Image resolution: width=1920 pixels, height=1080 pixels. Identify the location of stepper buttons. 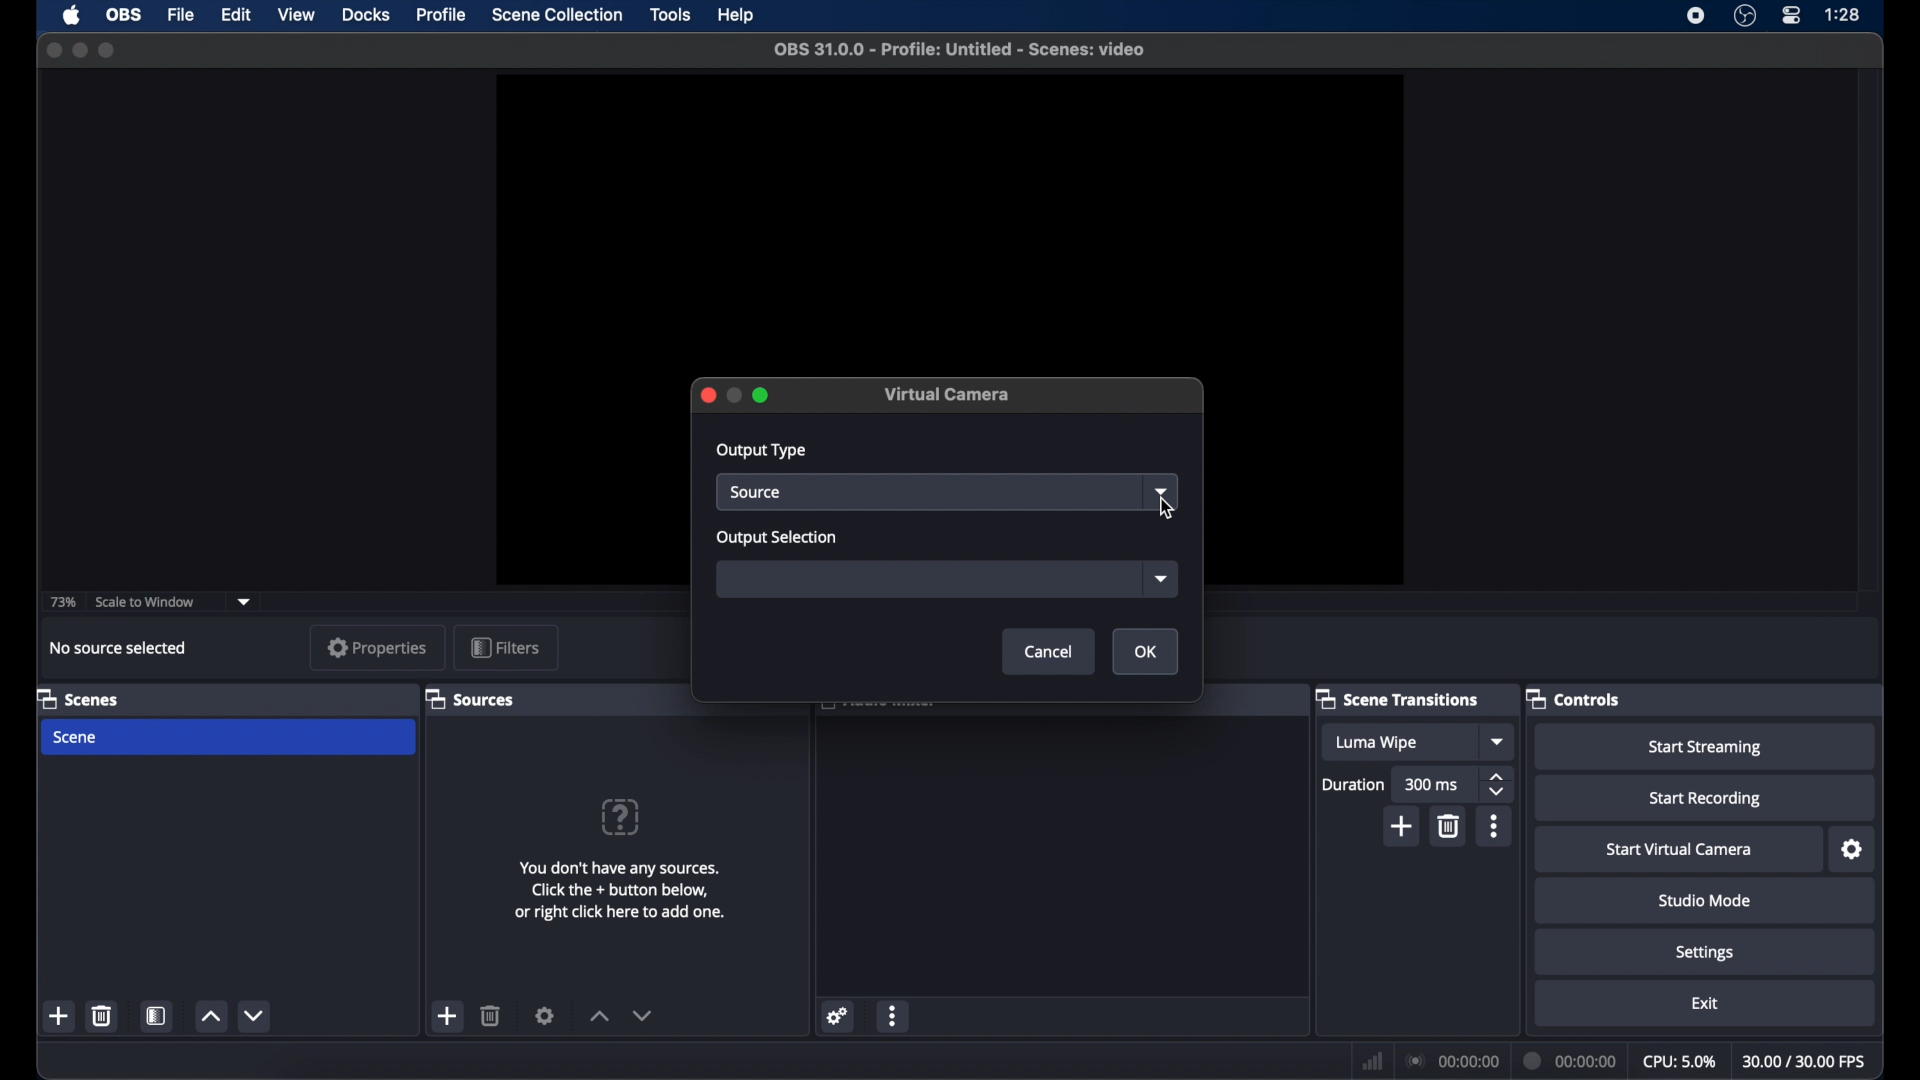
(1496, 784).